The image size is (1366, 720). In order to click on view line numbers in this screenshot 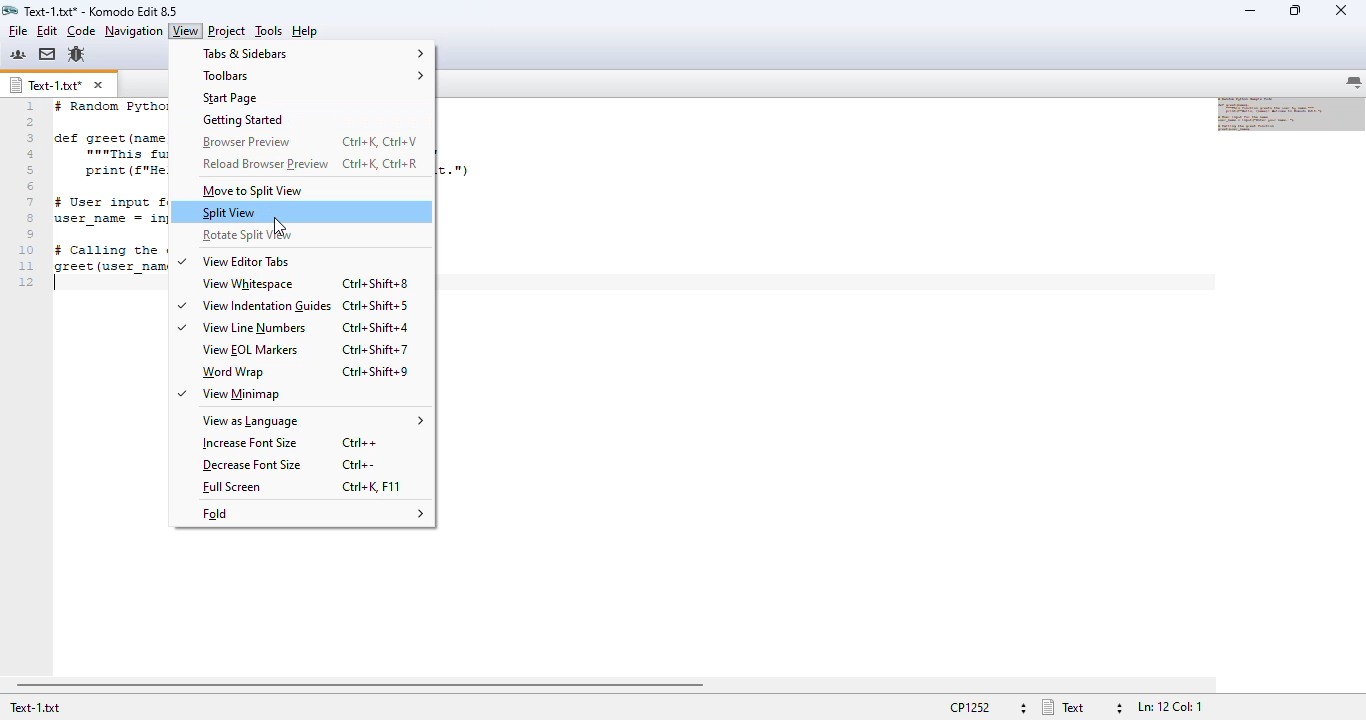, I will do `click(242, 329)`.